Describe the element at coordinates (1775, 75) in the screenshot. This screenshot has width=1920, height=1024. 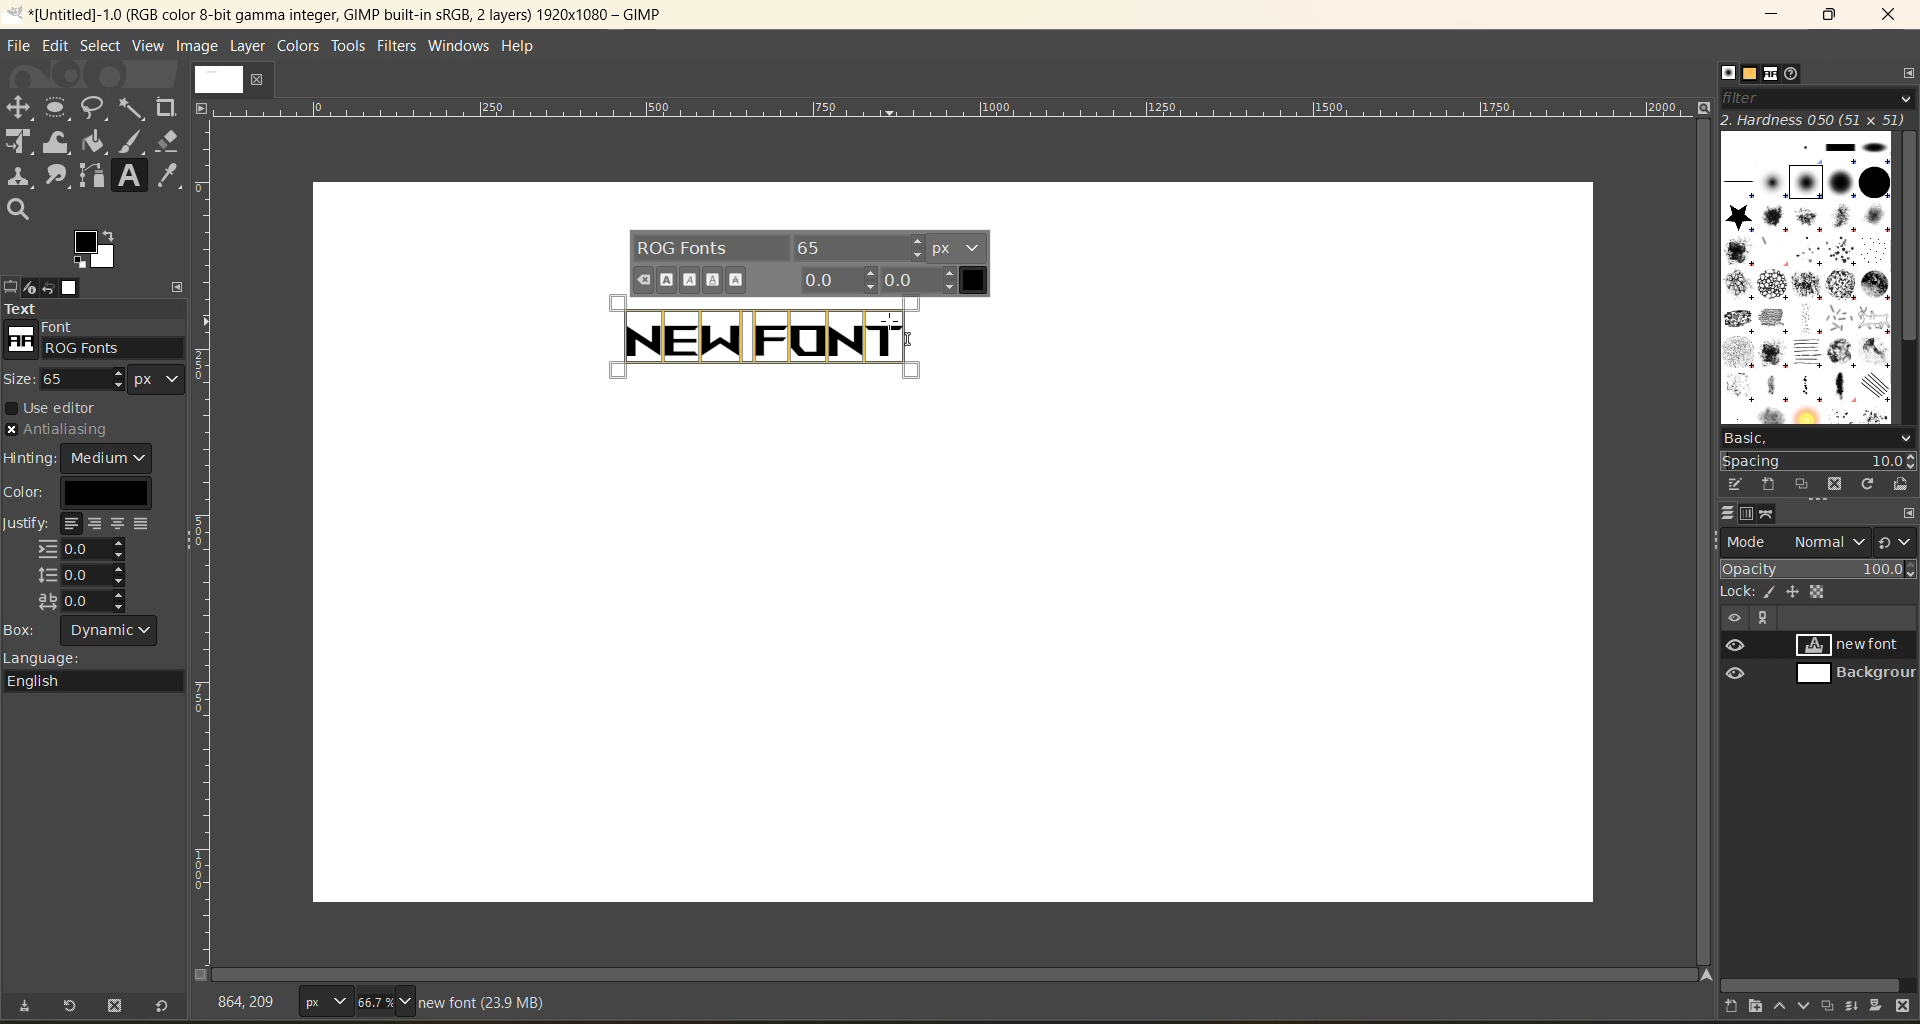
I see `fonts` at that location.